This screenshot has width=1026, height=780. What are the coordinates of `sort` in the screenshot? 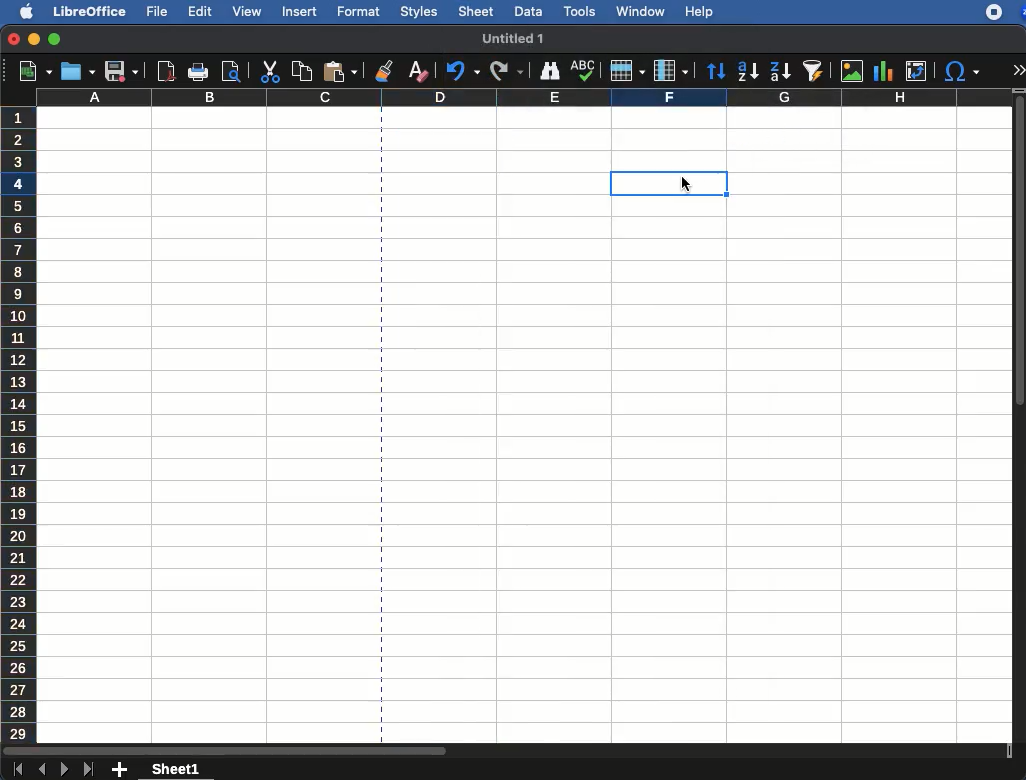 It's located at (812, 72).